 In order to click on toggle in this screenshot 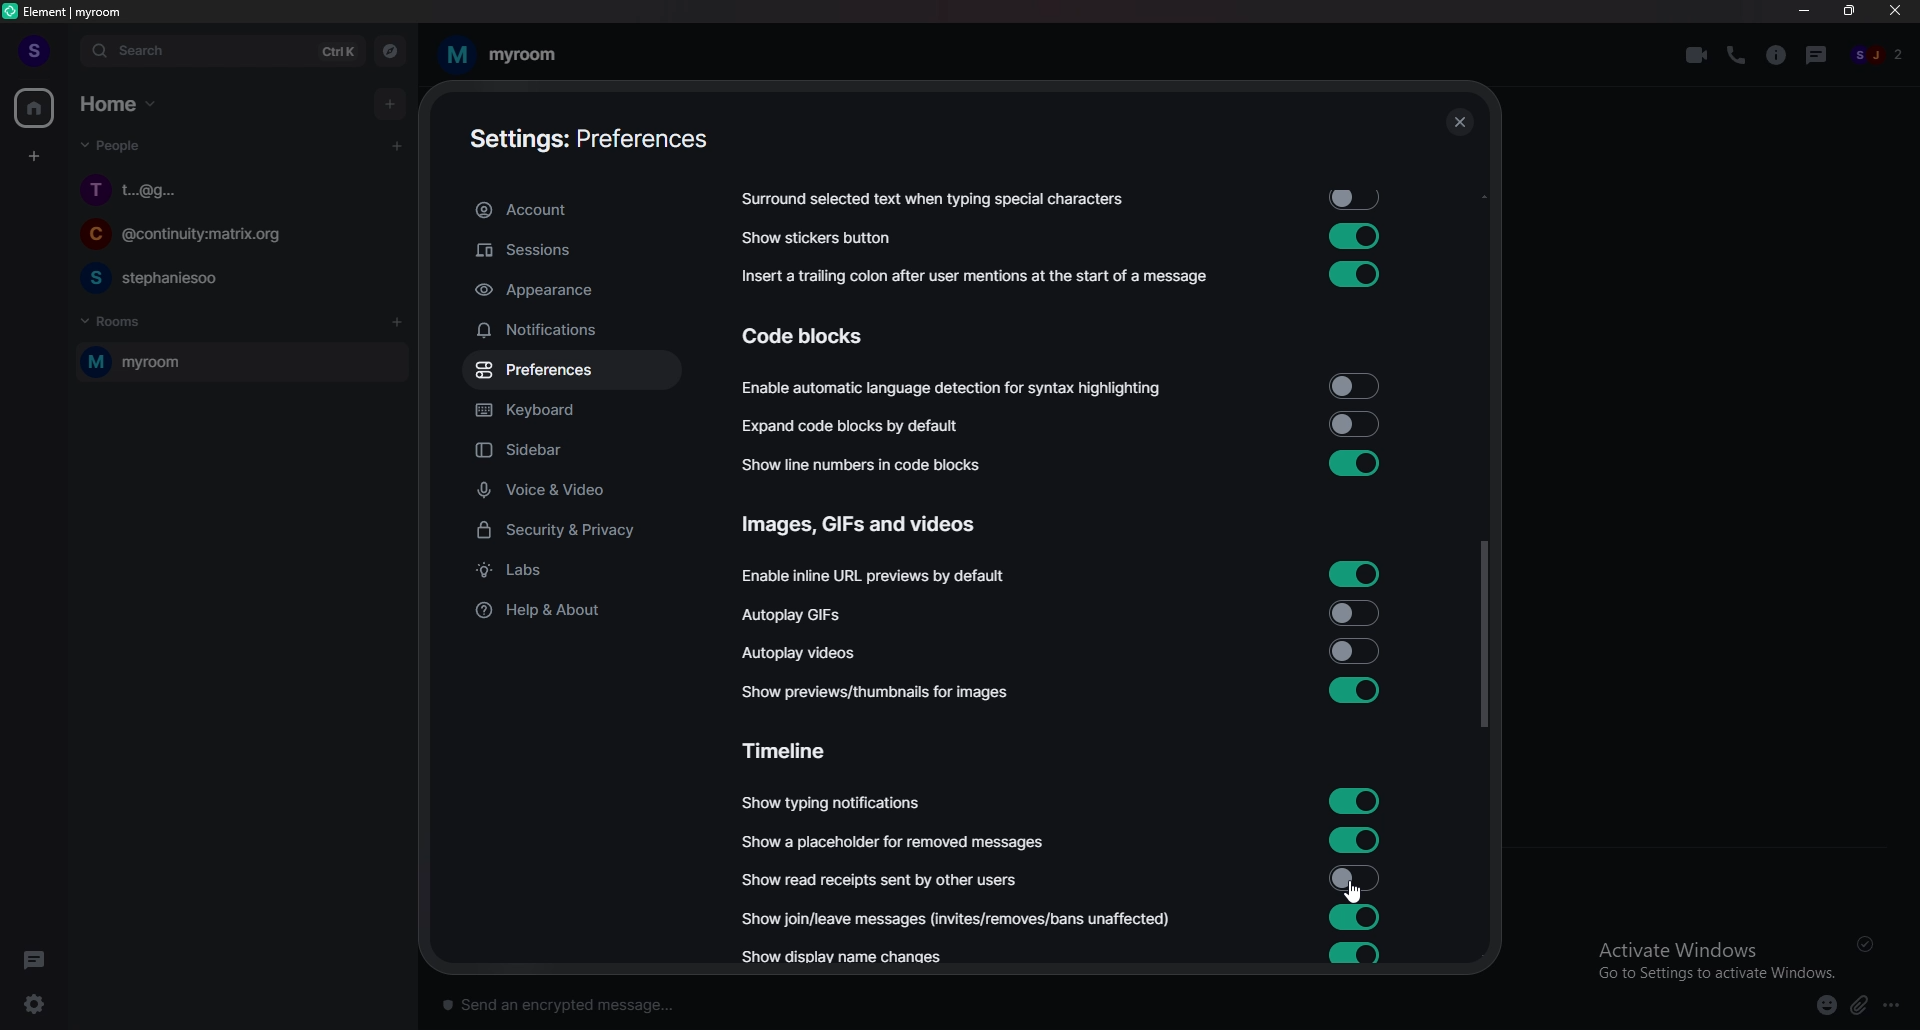, I will do `click(1352, 387)`.